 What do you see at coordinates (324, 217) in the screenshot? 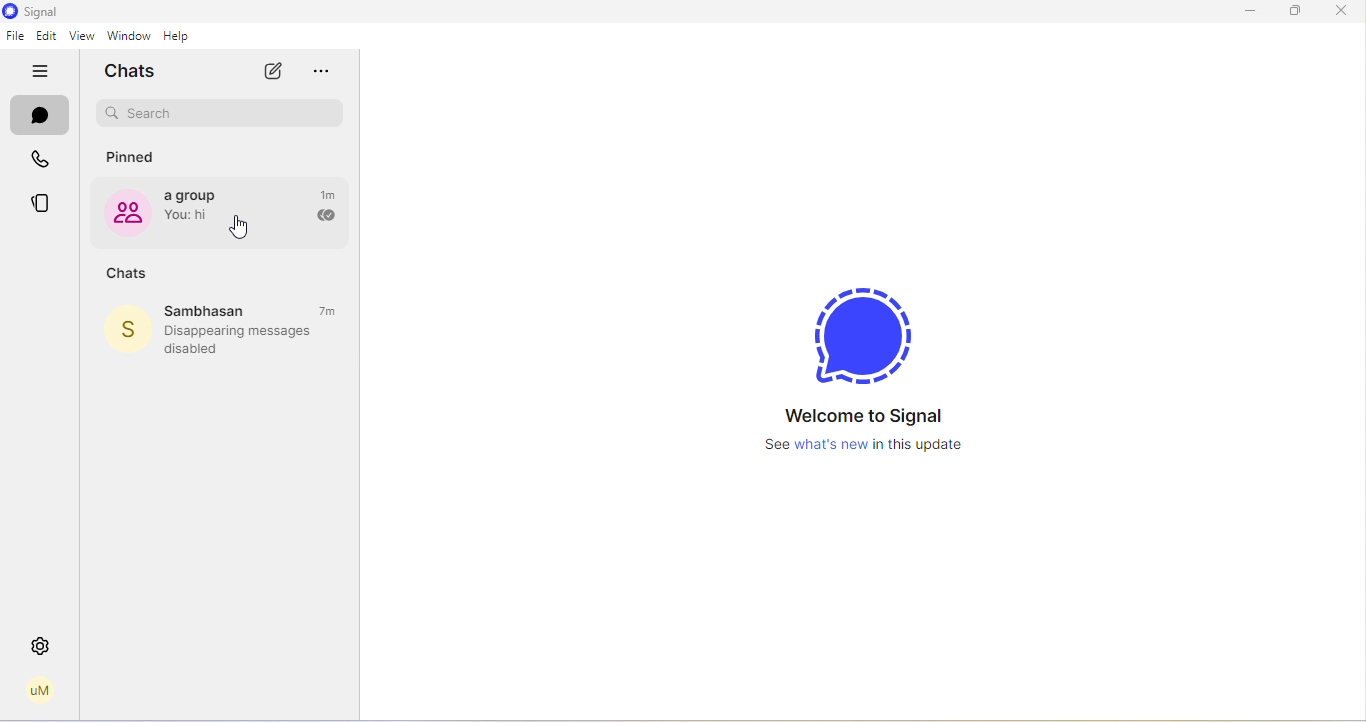
I see `message read/unread/delivery status` at bounding box center [324, 217].